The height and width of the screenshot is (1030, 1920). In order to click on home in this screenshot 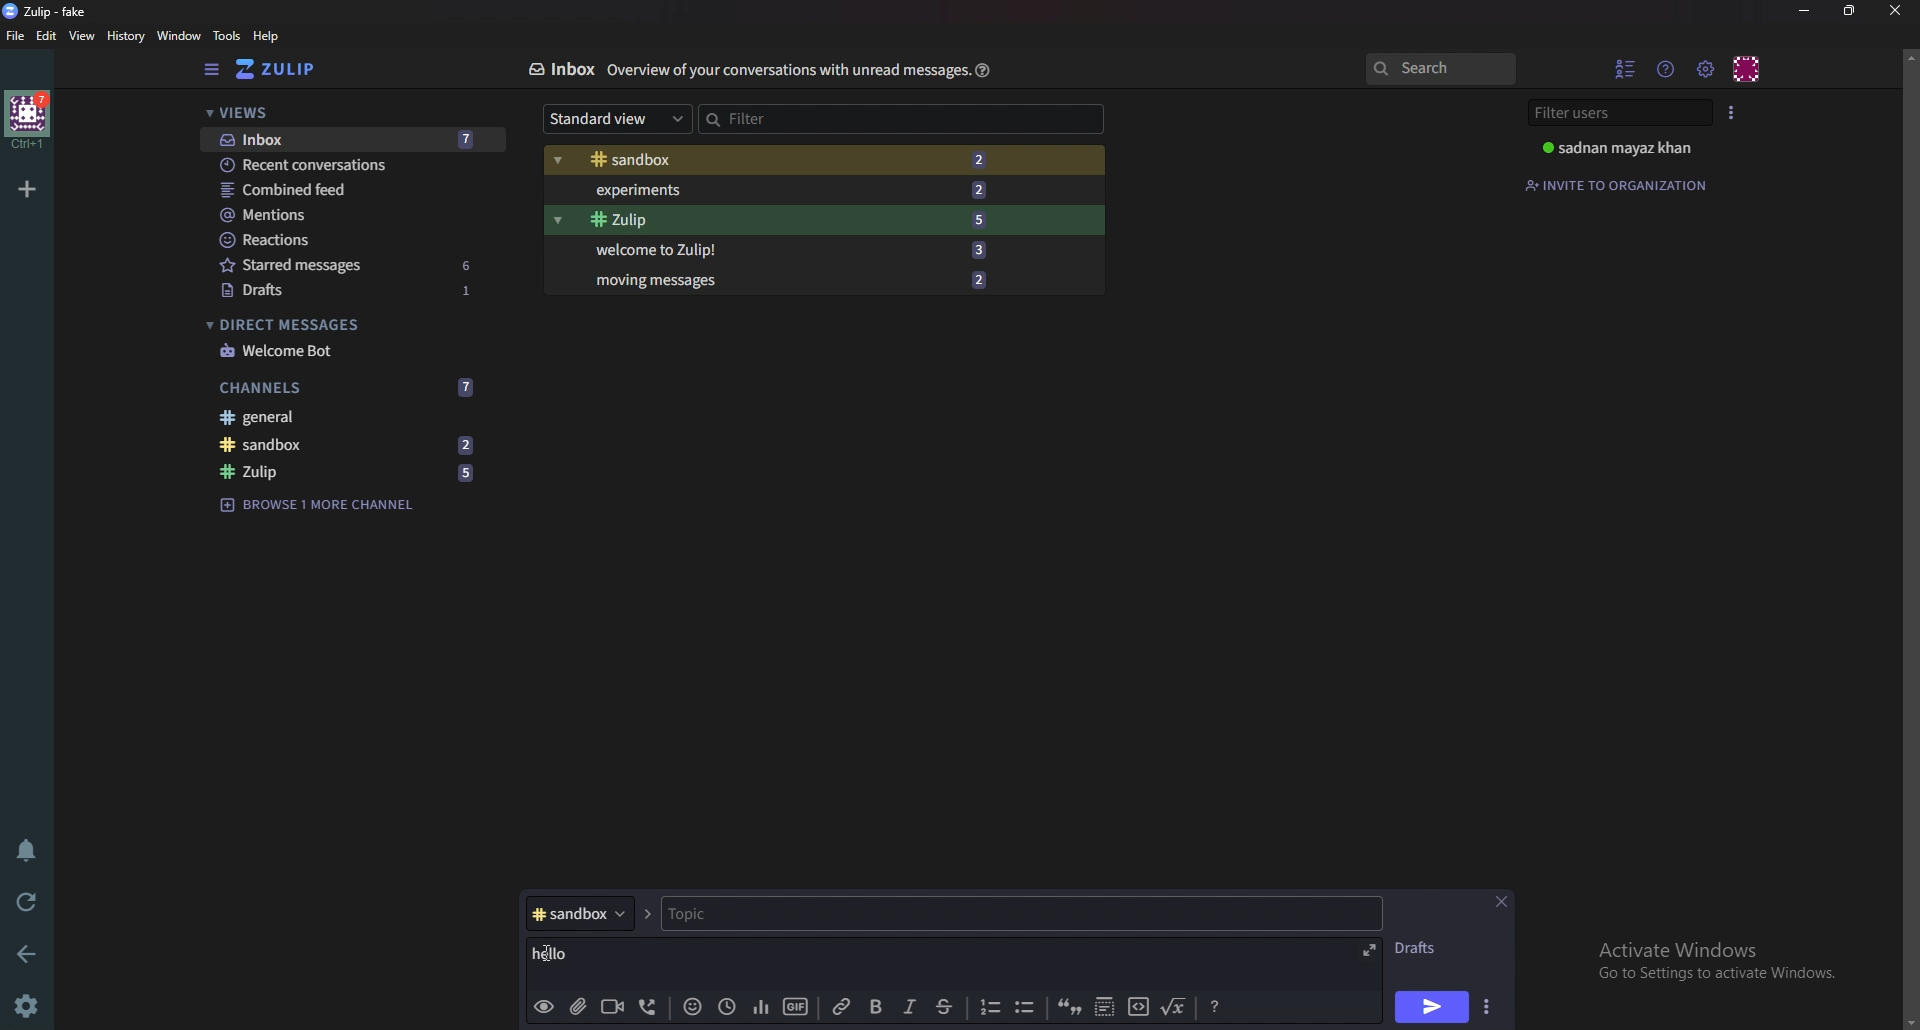, I will do `click(30, 118)`.